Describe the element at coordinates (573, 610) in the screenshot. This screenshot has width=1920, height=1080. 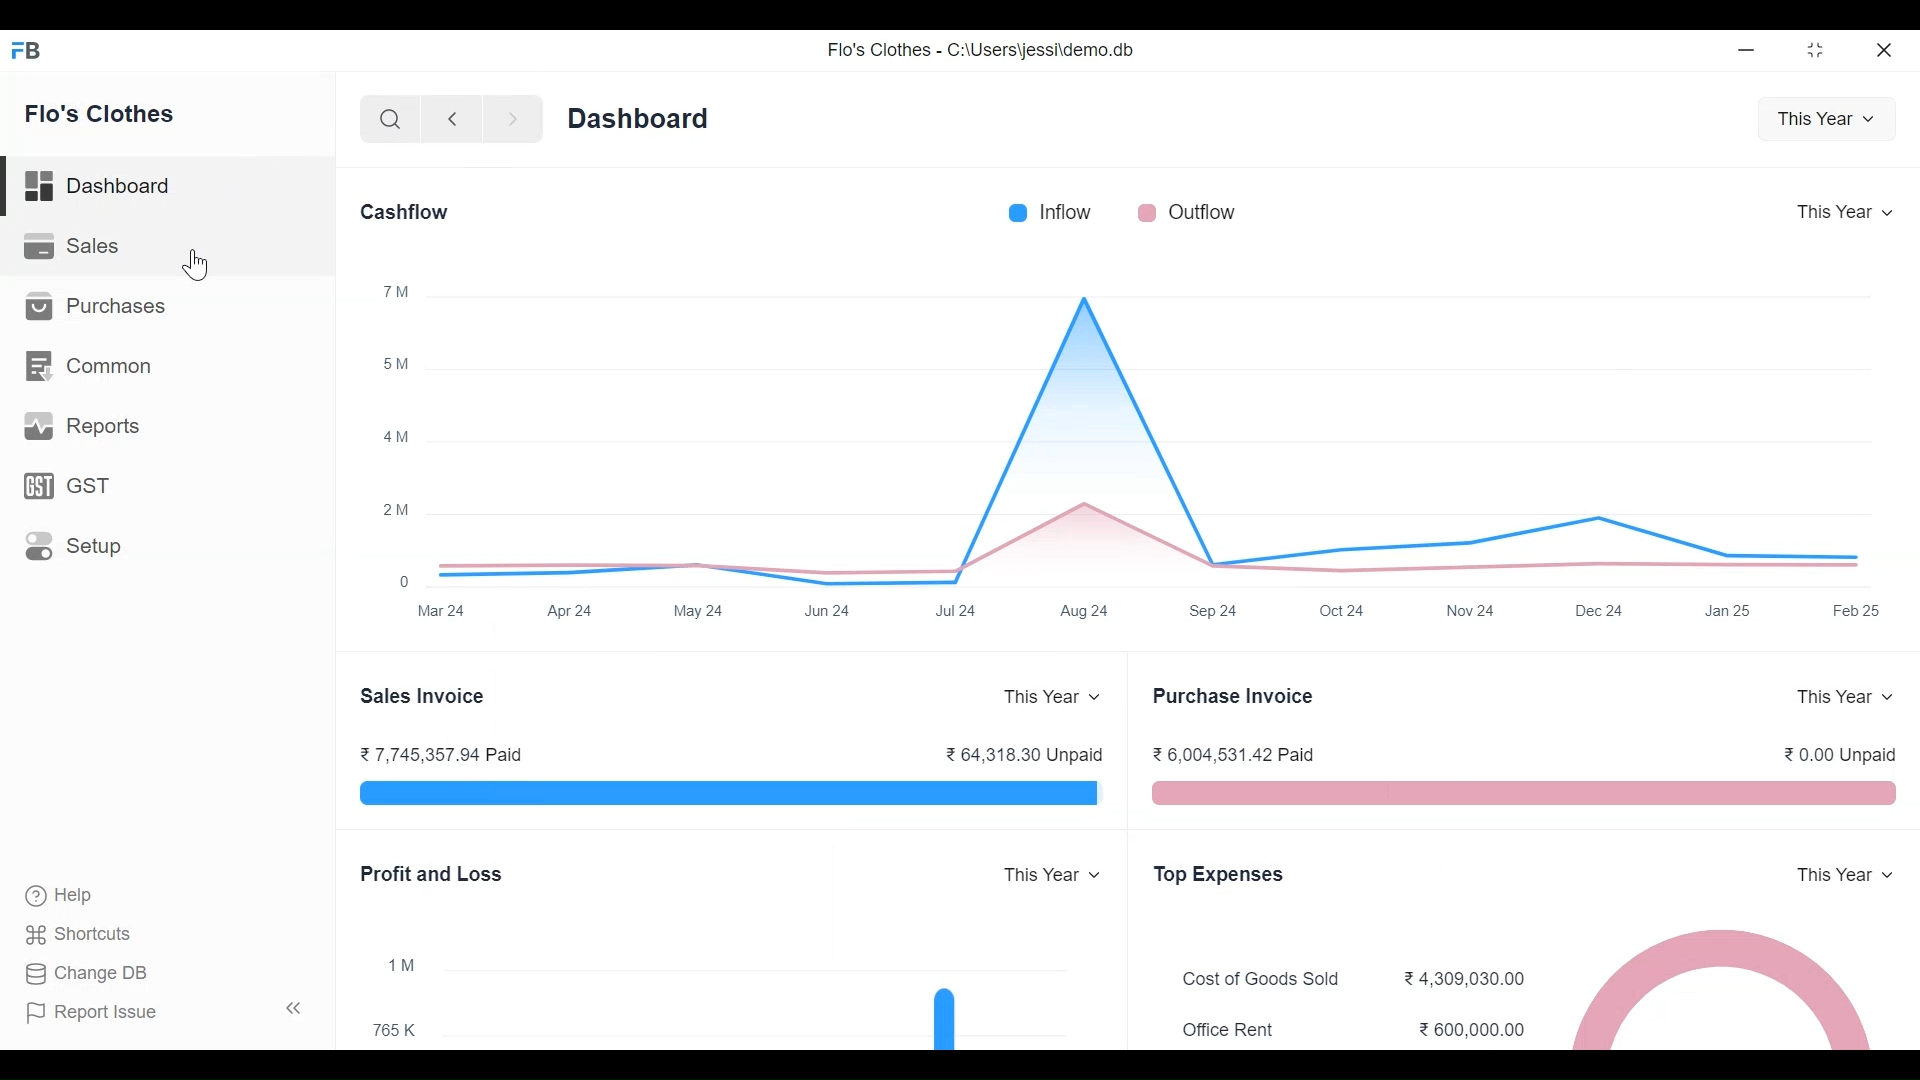
I see `Apr 24` at that location.